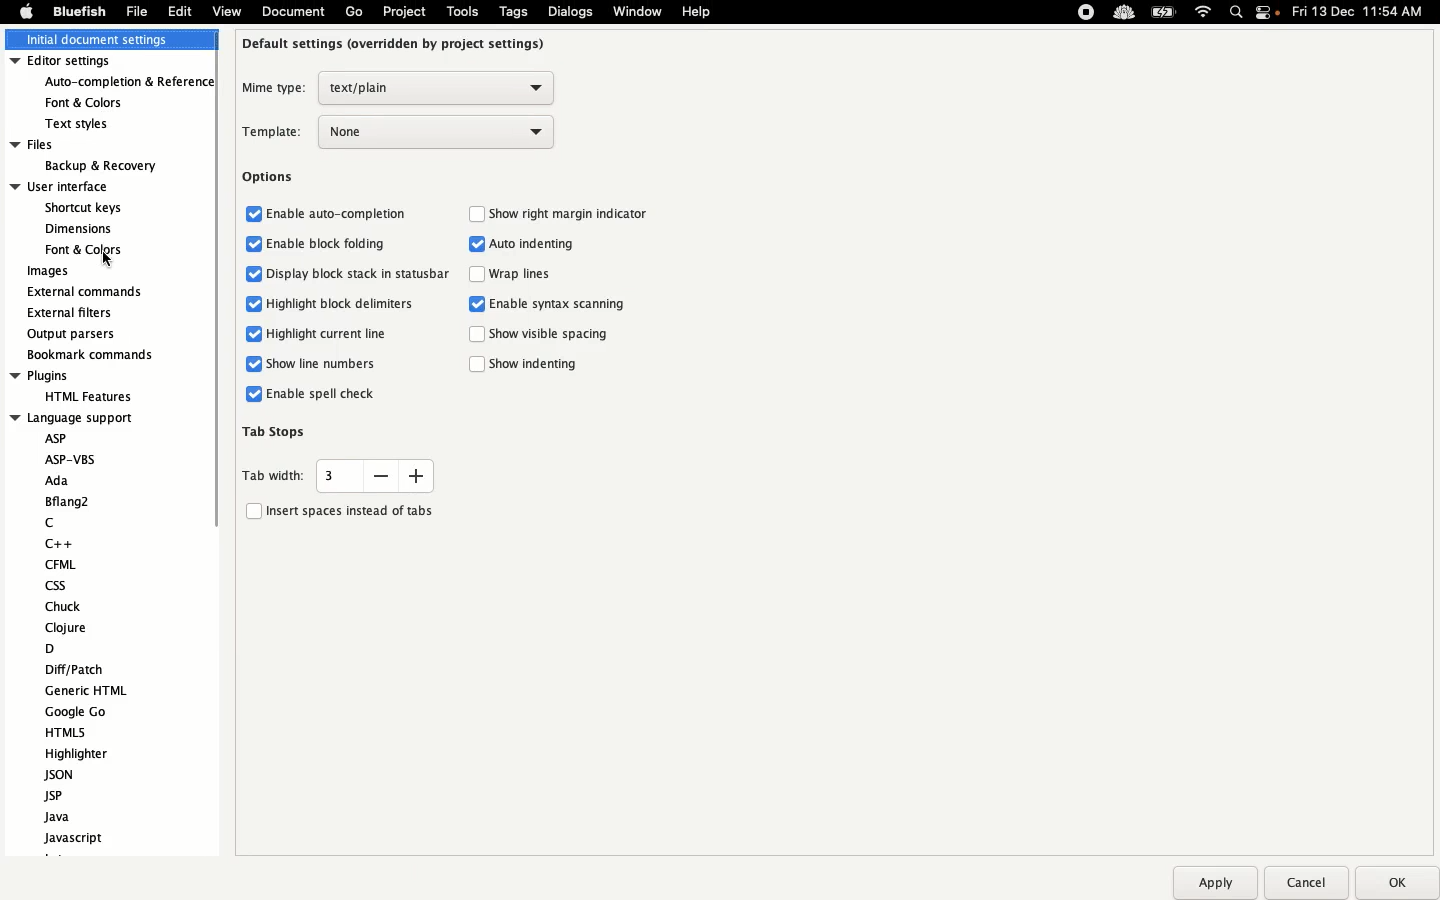 The image size is (1440, 900). What do you see at coordinates (76, 12) in the screenshot?
I see `Bluefish` at bounding box center [76, 12].